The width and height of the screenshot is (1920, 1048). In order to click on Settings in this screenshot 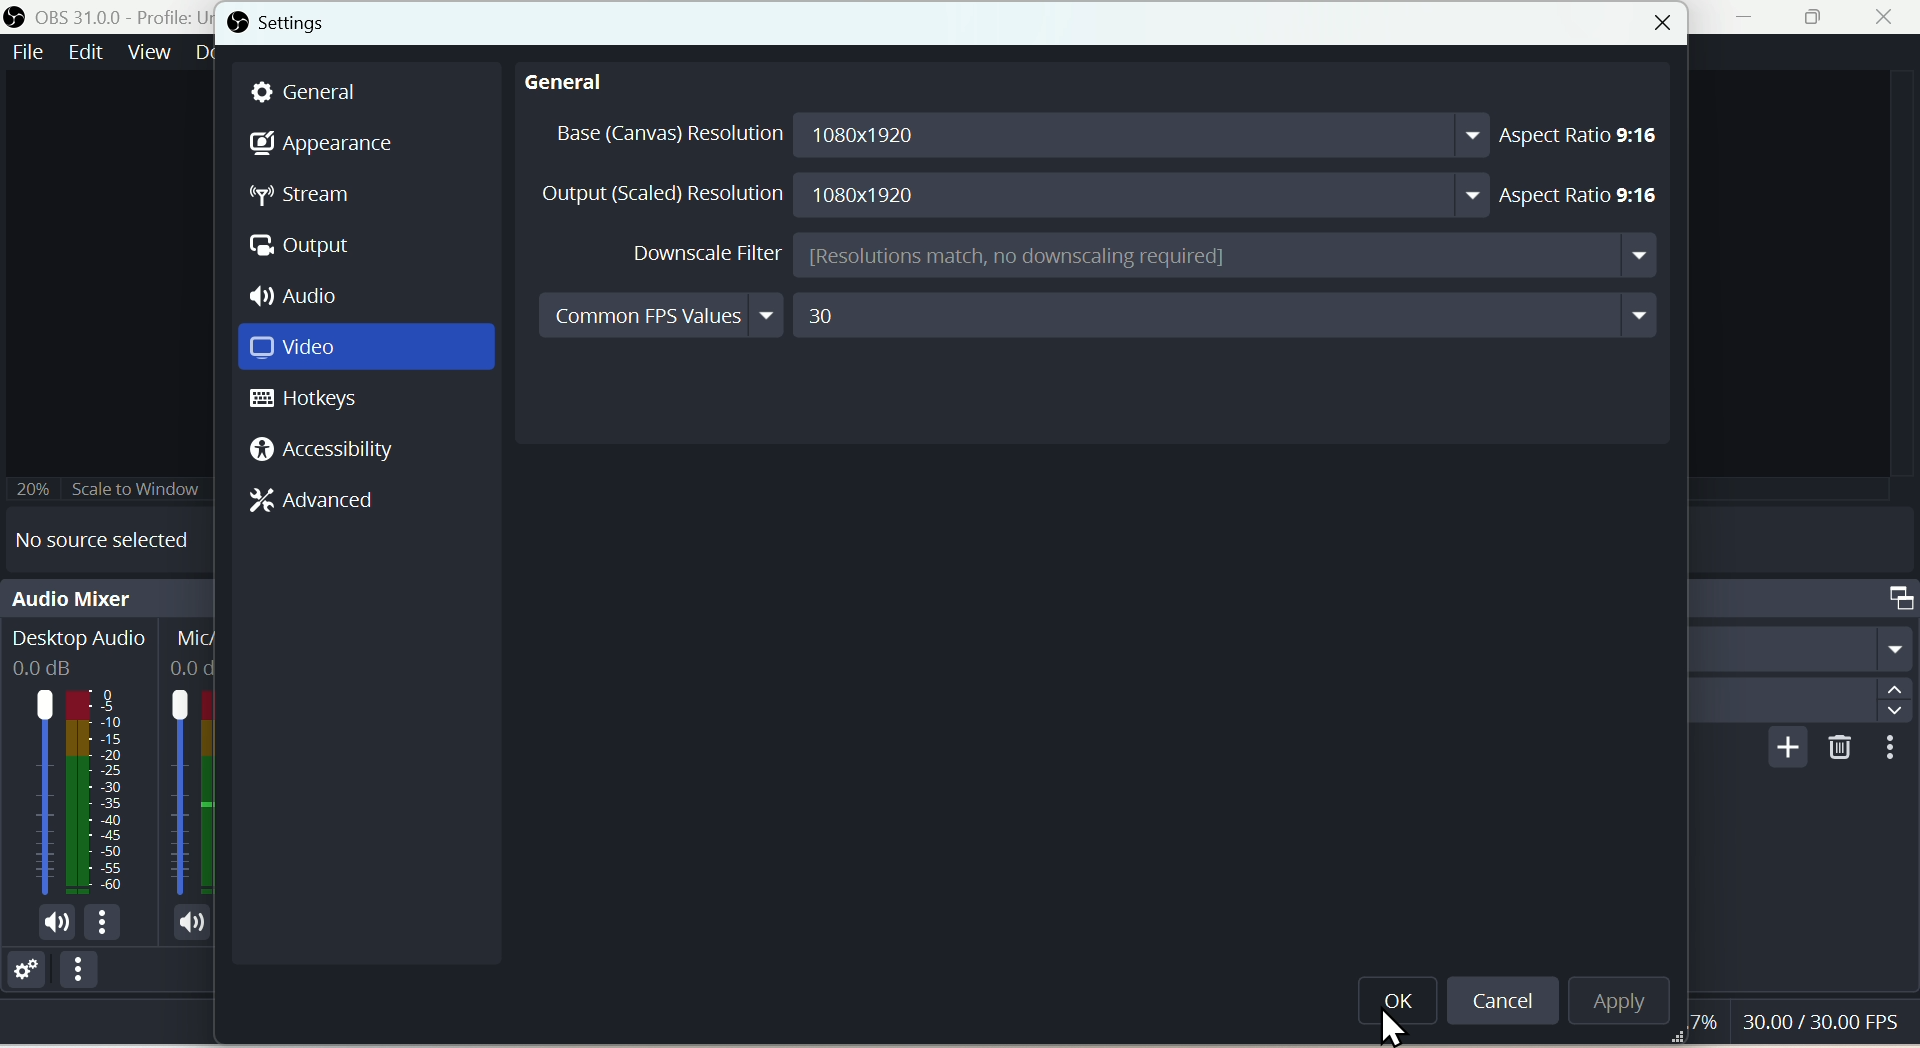, I will do `click(23, 967)`.